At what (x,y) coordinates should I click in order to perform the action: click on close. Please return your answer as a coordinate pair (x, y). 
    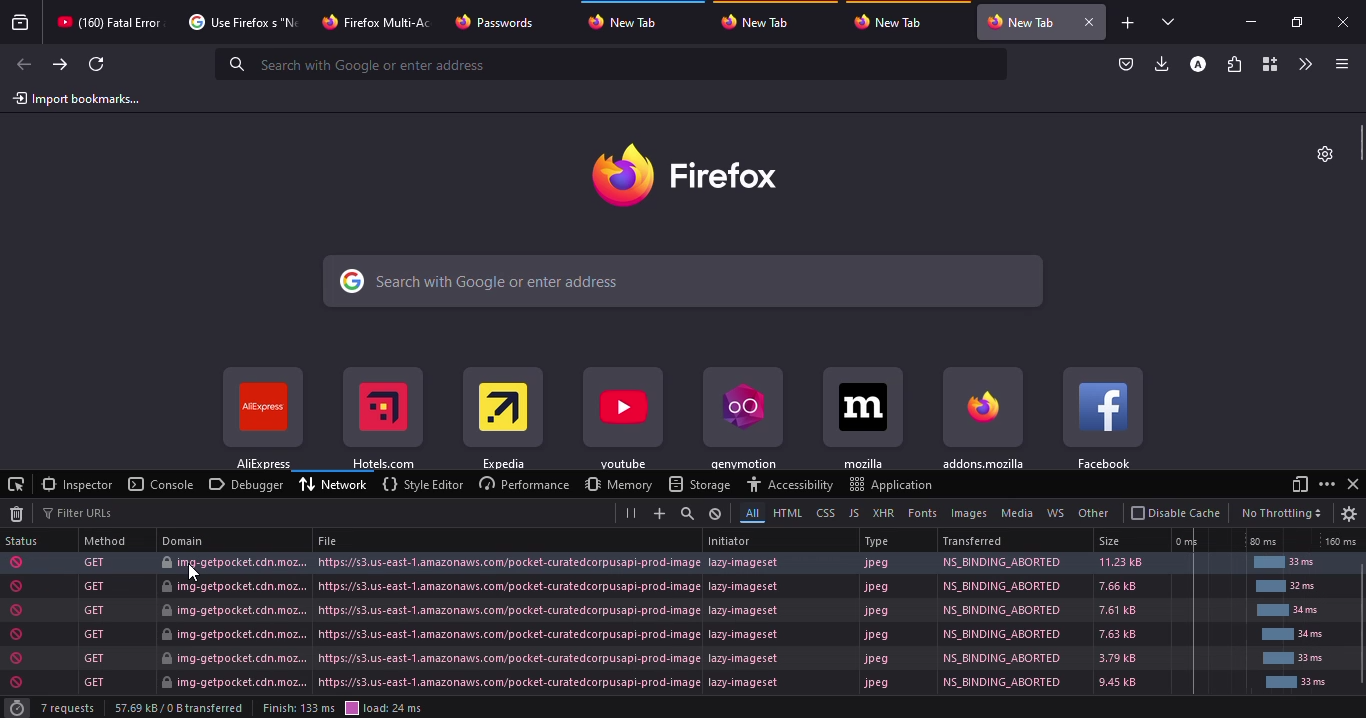
    Looking at the image, I should click on (1354, 484).